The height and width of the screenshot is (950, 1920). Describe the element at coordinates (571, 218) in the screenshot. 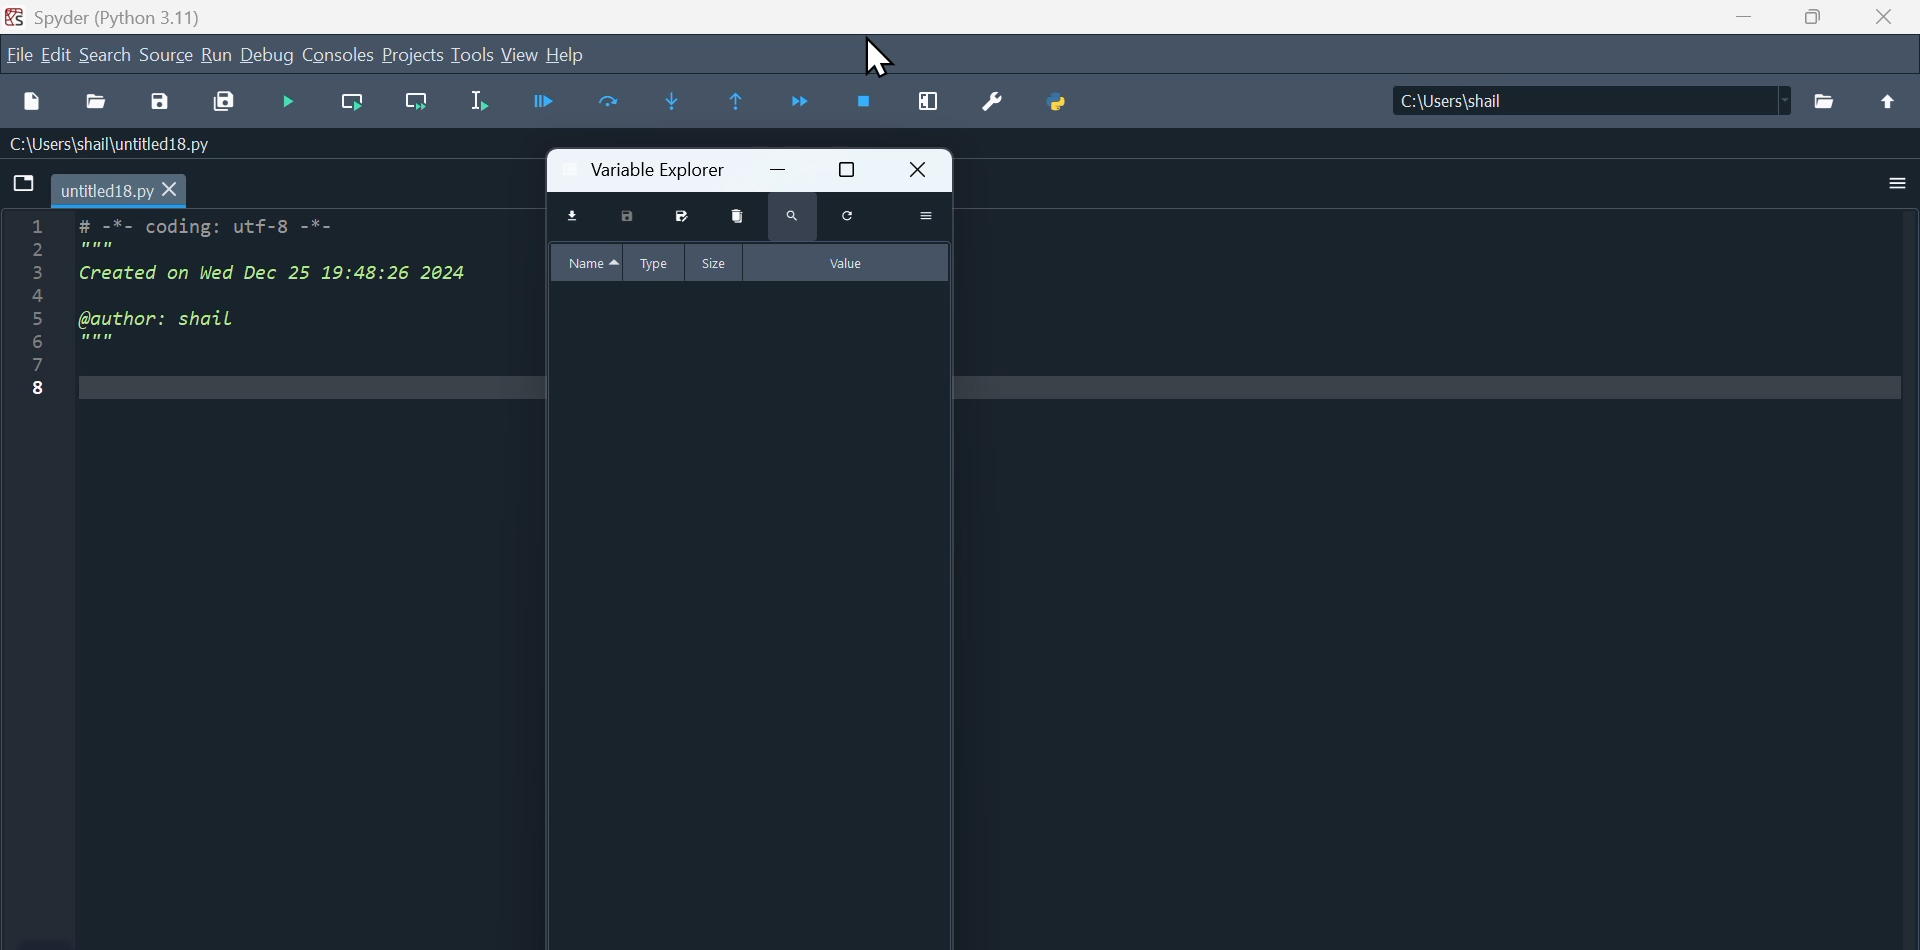

I see `import` at that location.